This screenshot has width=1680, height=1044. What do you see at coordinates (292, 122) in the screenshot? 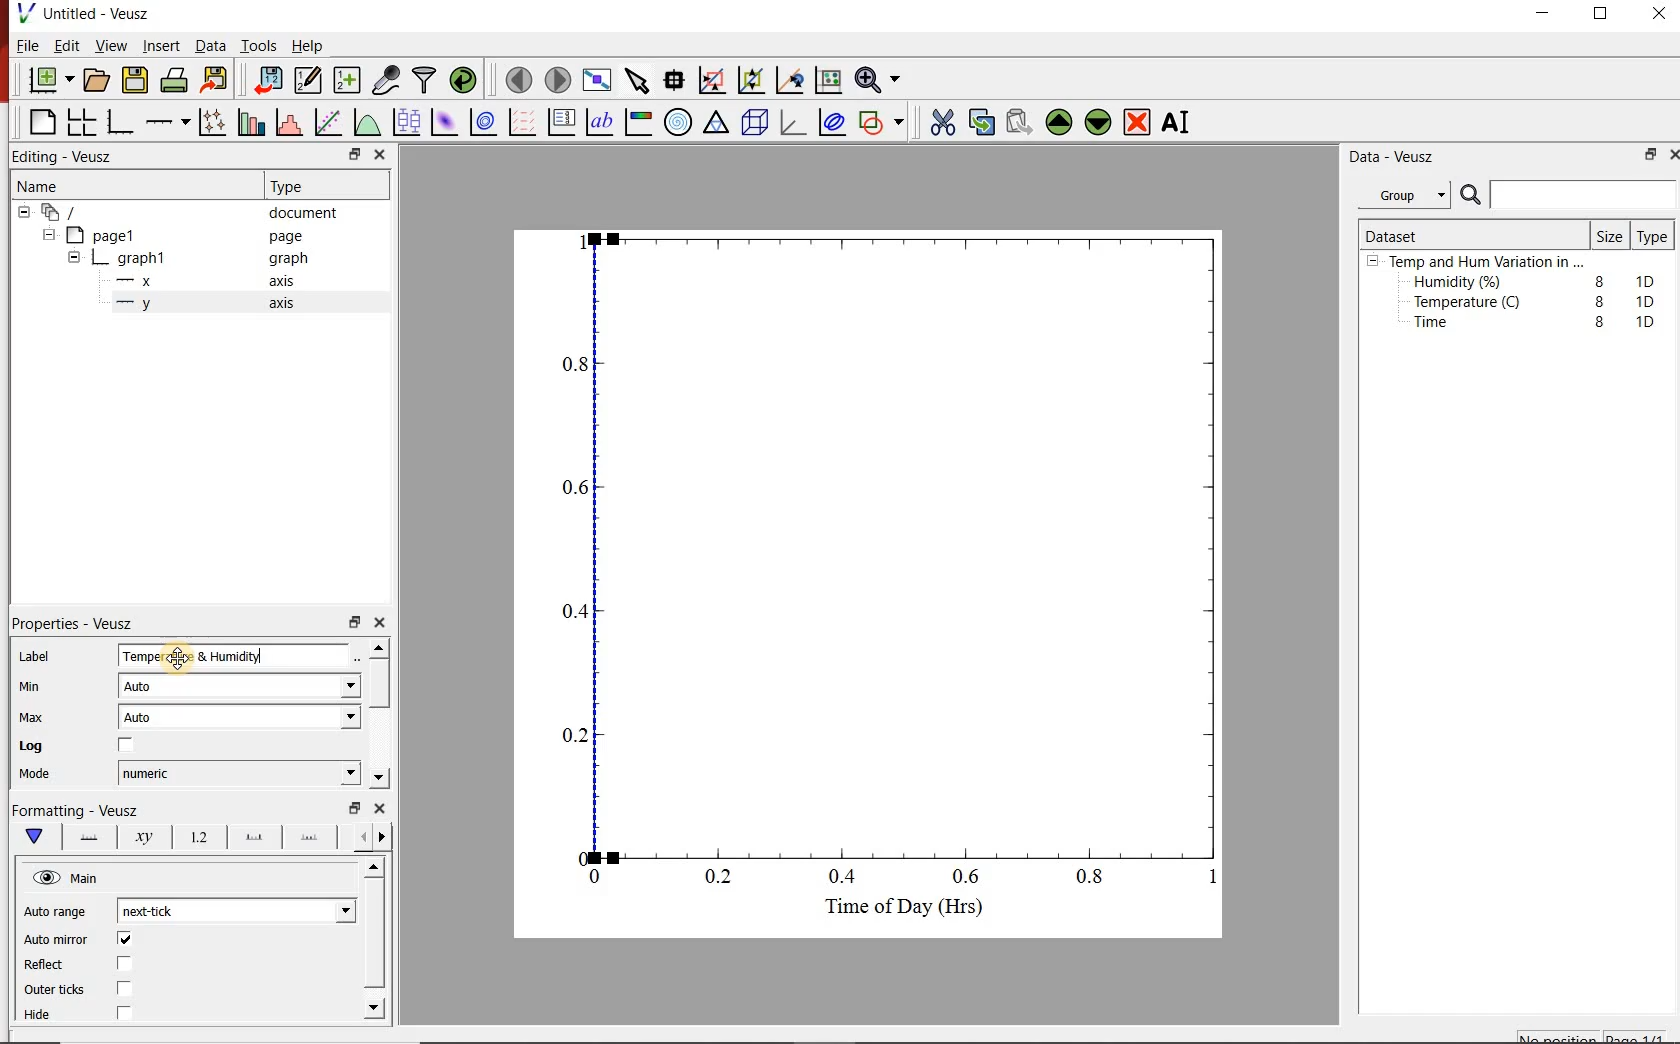
I see `histogram of a dataset` at bounding box center [292, 122].